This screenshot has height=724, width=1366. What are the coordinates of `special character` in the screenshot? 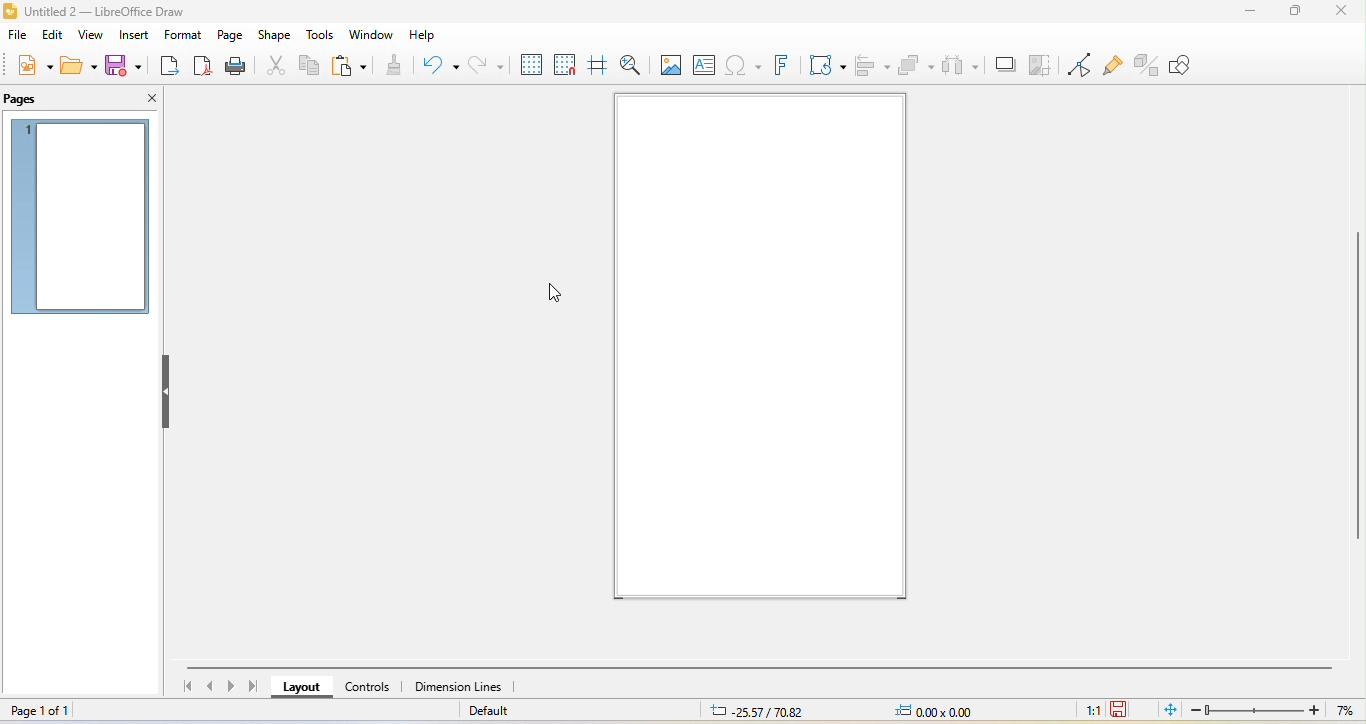 It's located at (742, 66).